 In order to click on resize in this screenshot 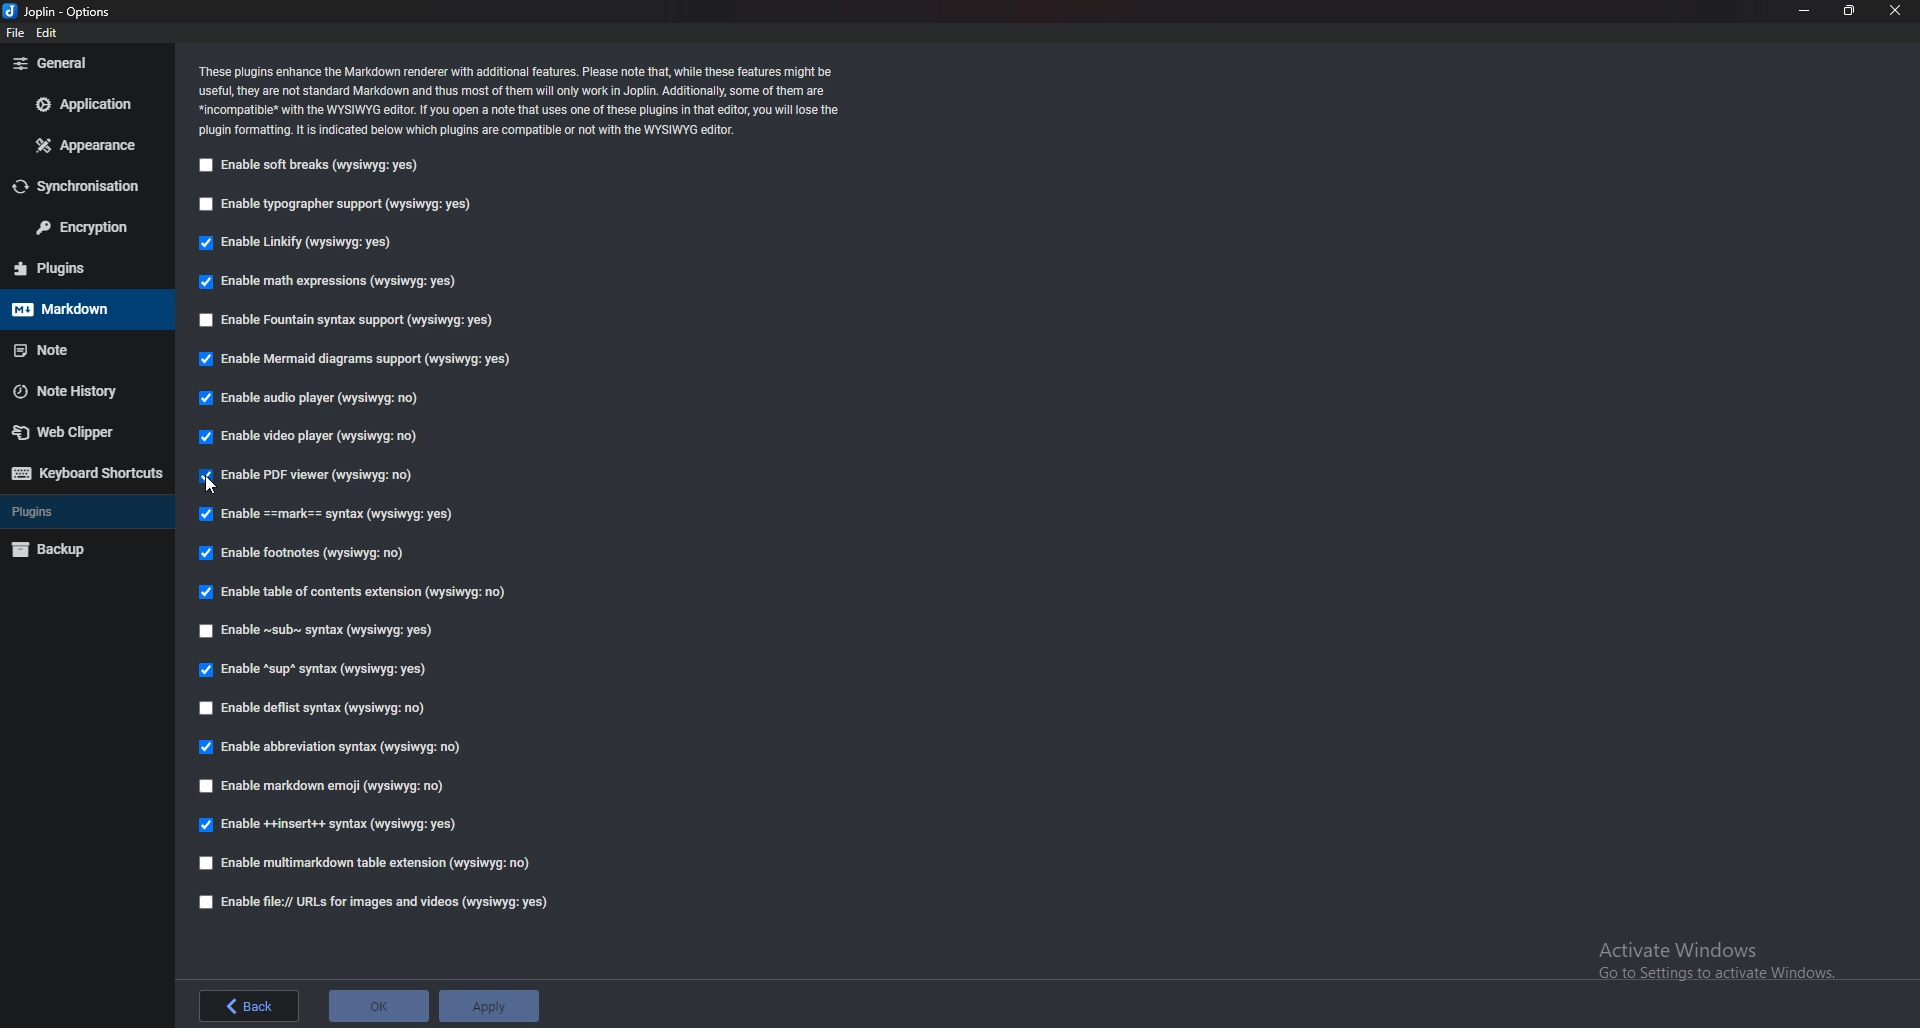, I will do `click(1849, 11)`.